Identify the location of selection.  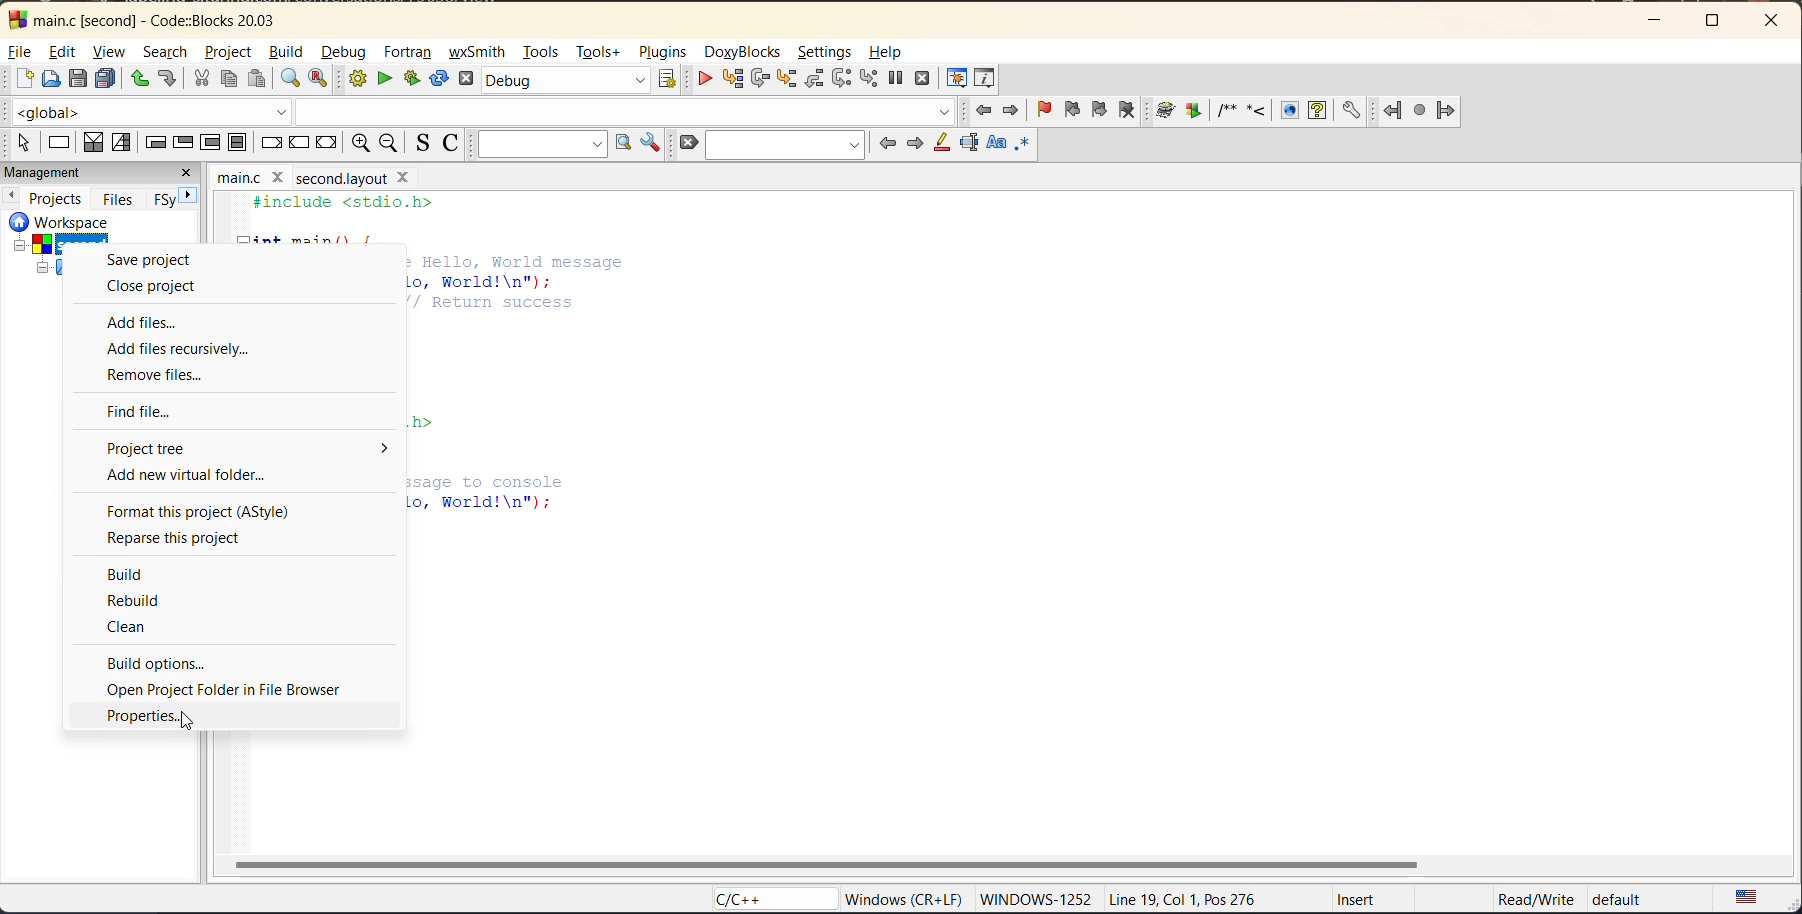
(122, 142).